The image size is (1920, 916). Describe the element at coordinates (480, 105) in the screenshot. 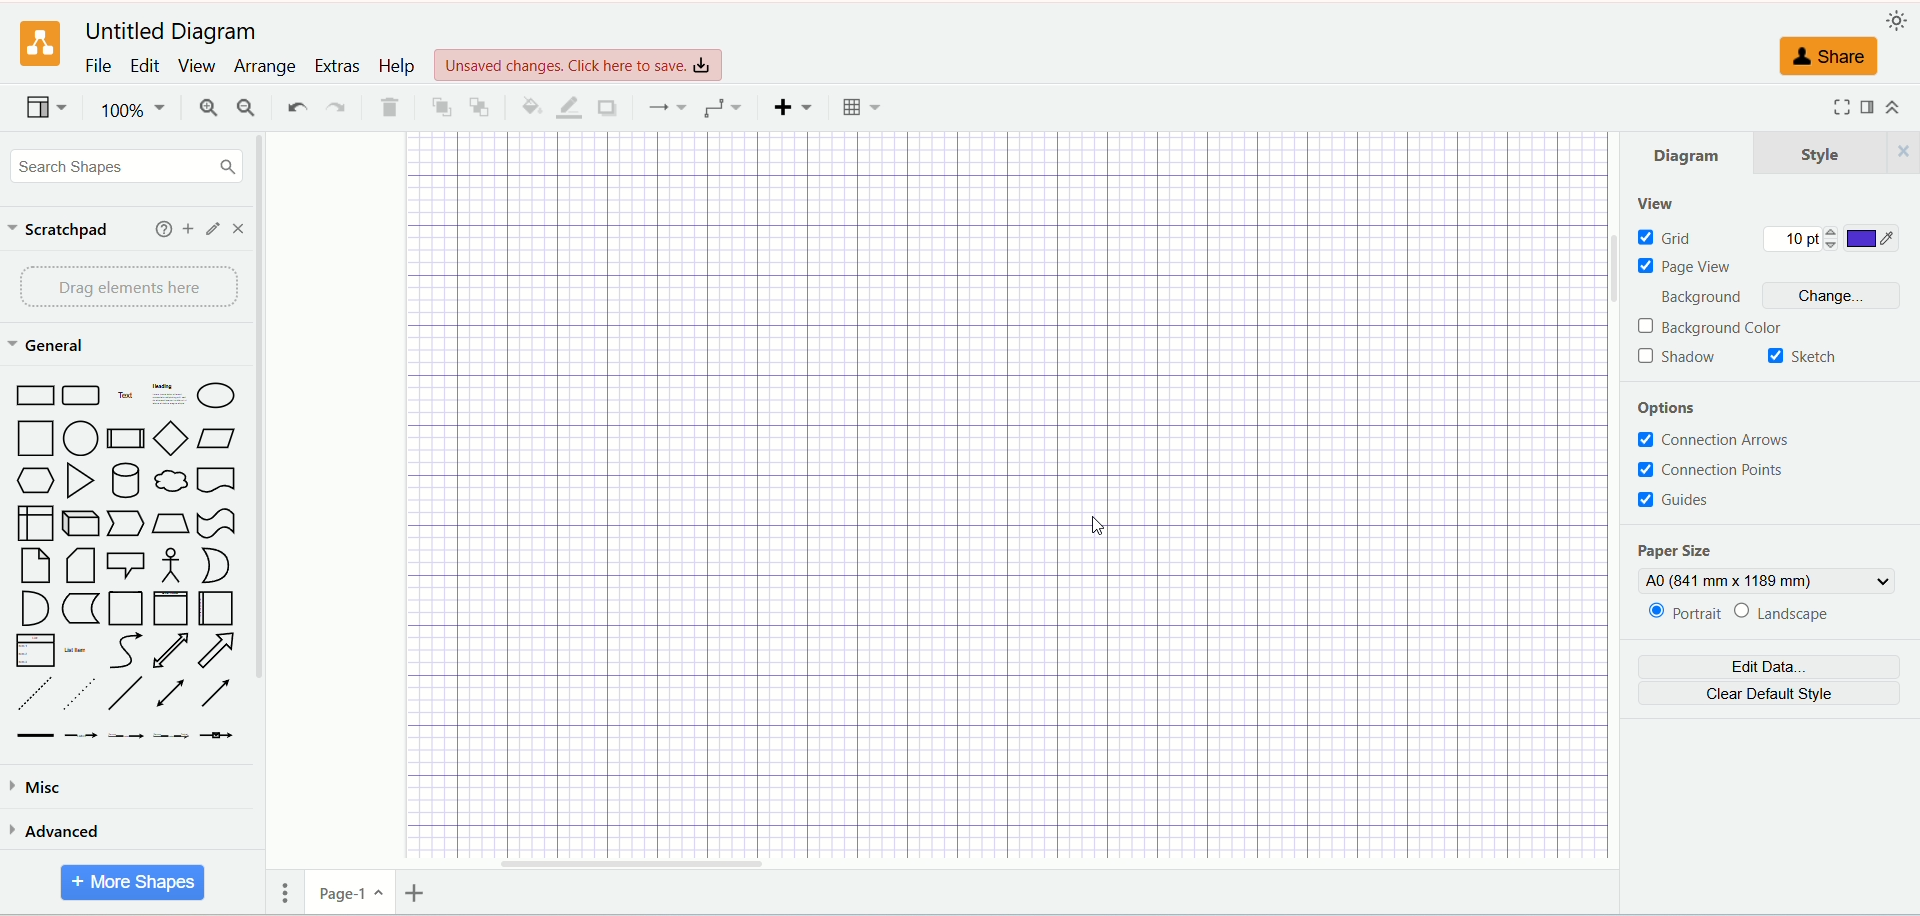

I see `to back` at that location.